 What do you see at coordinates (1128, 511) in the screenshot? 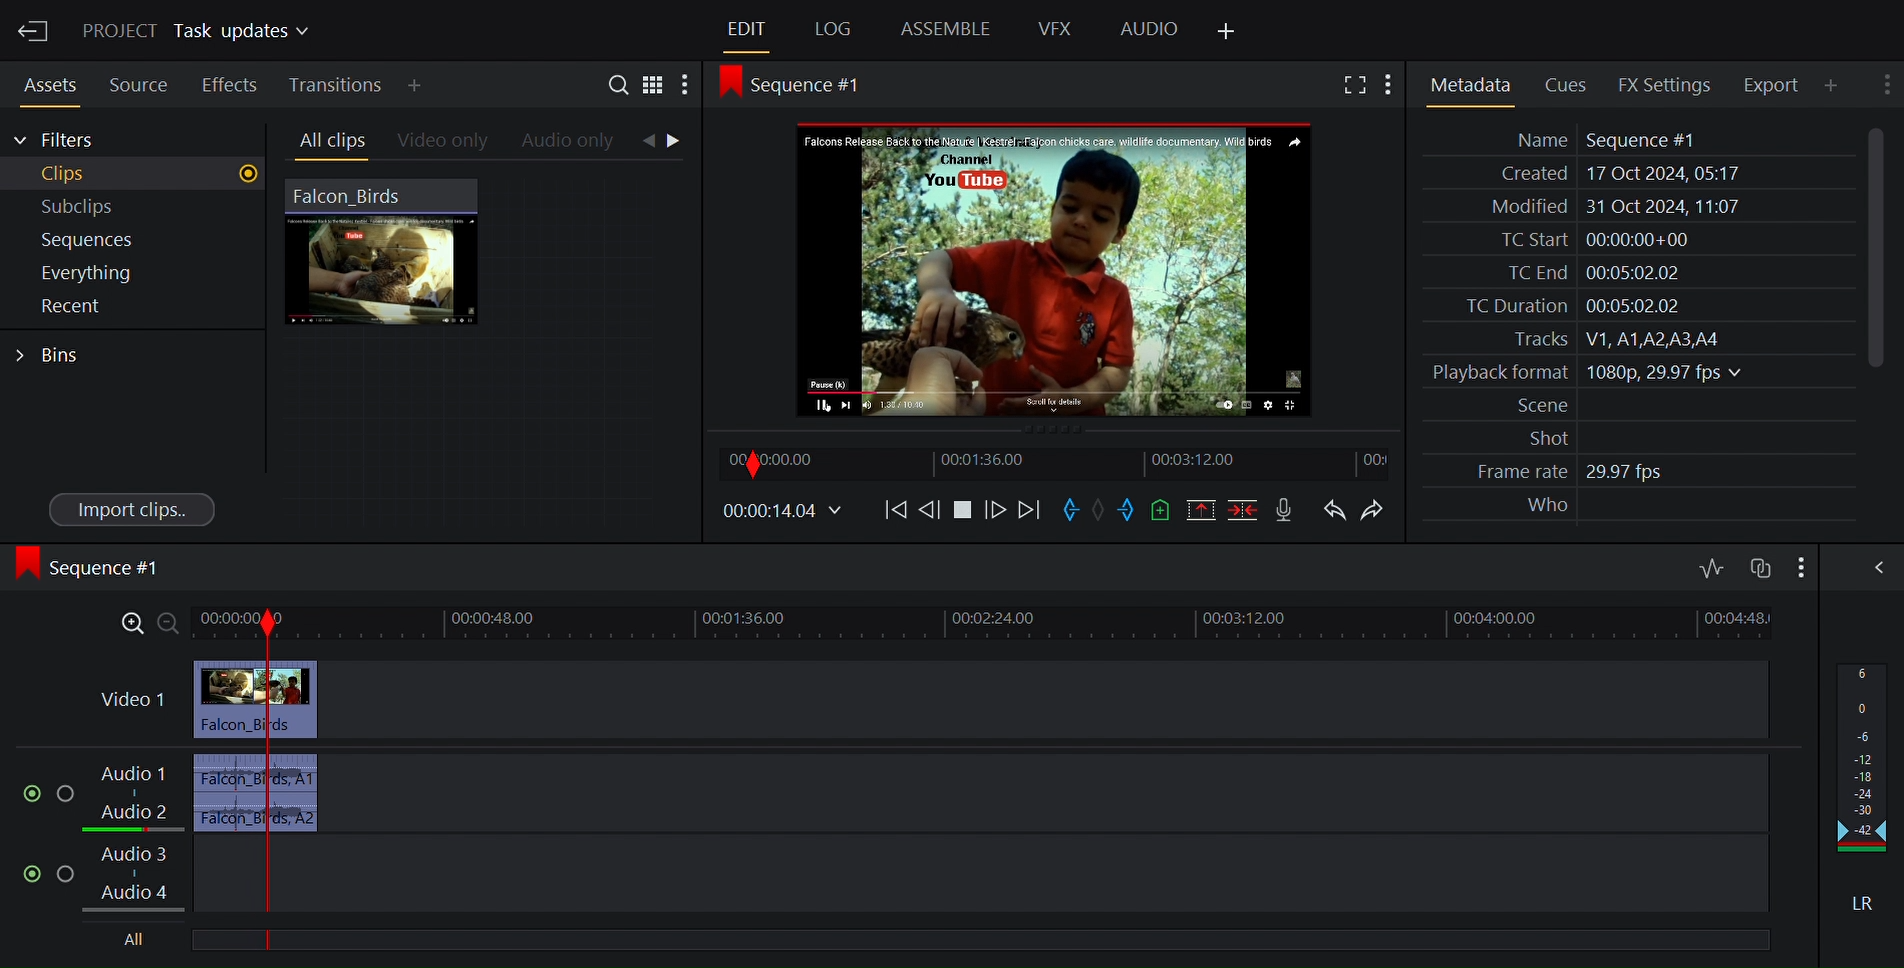
I see `Mark out` at bounding box center [1128, 511].